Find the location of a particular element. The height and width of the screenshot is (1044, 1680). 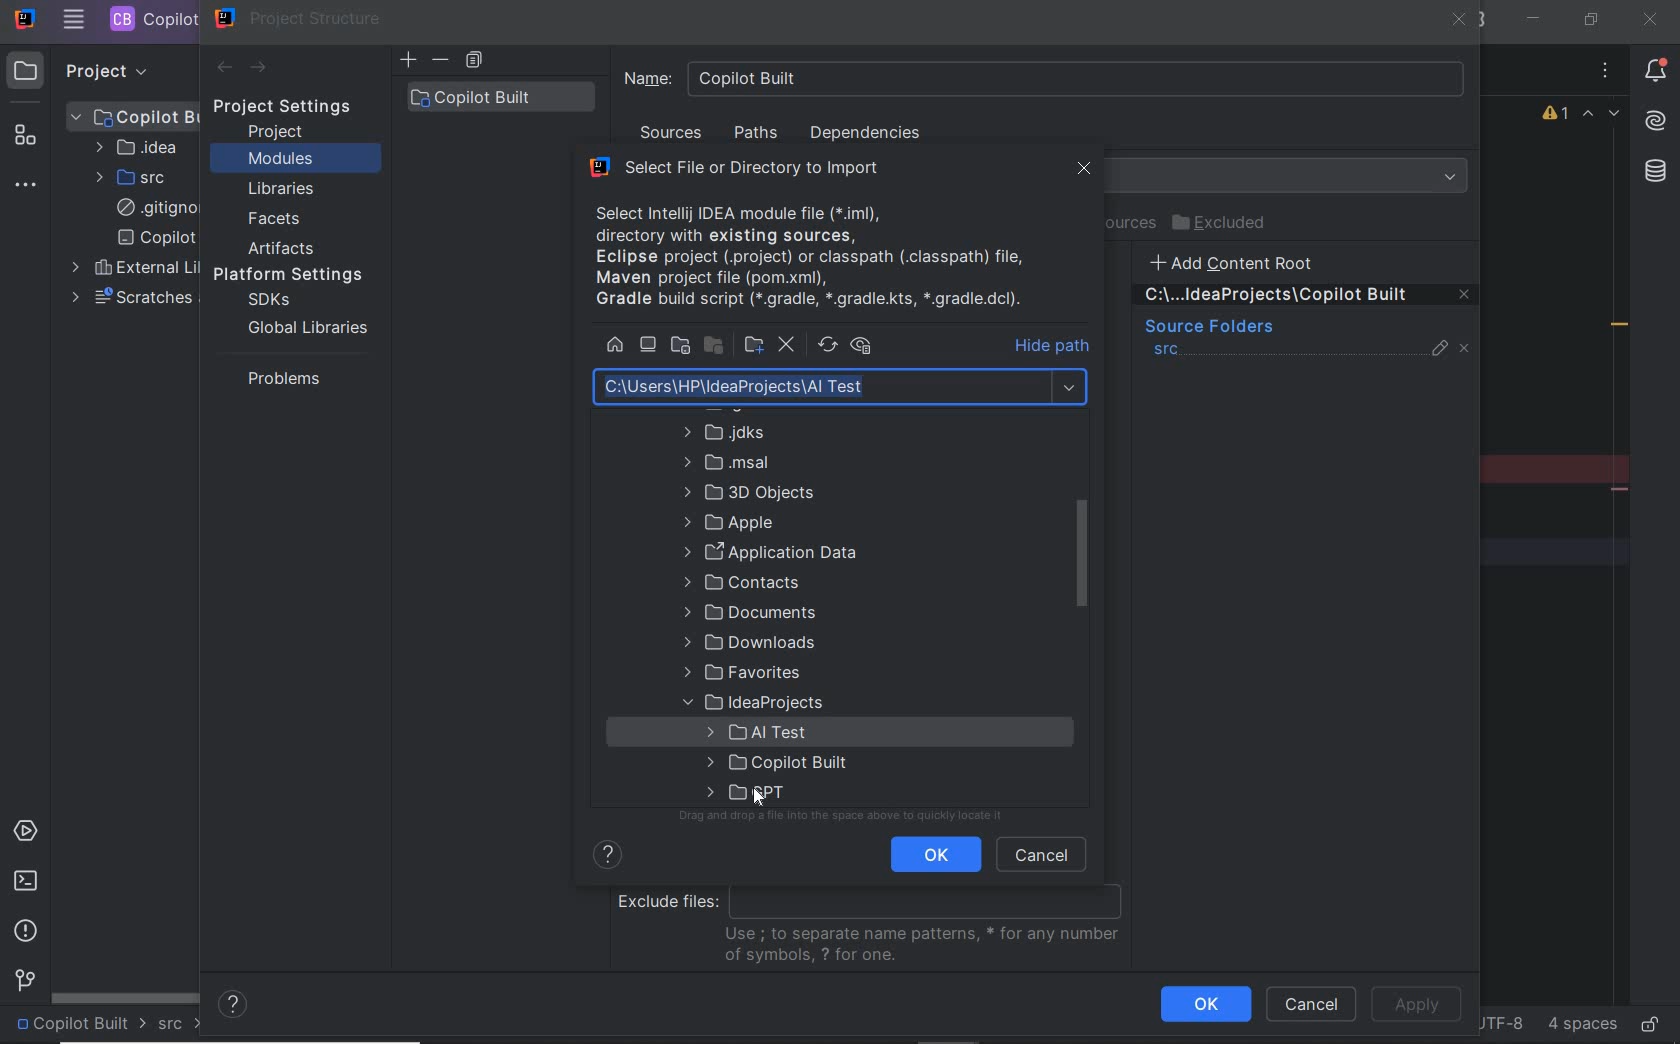

available files is located at coordinates (824, 254).